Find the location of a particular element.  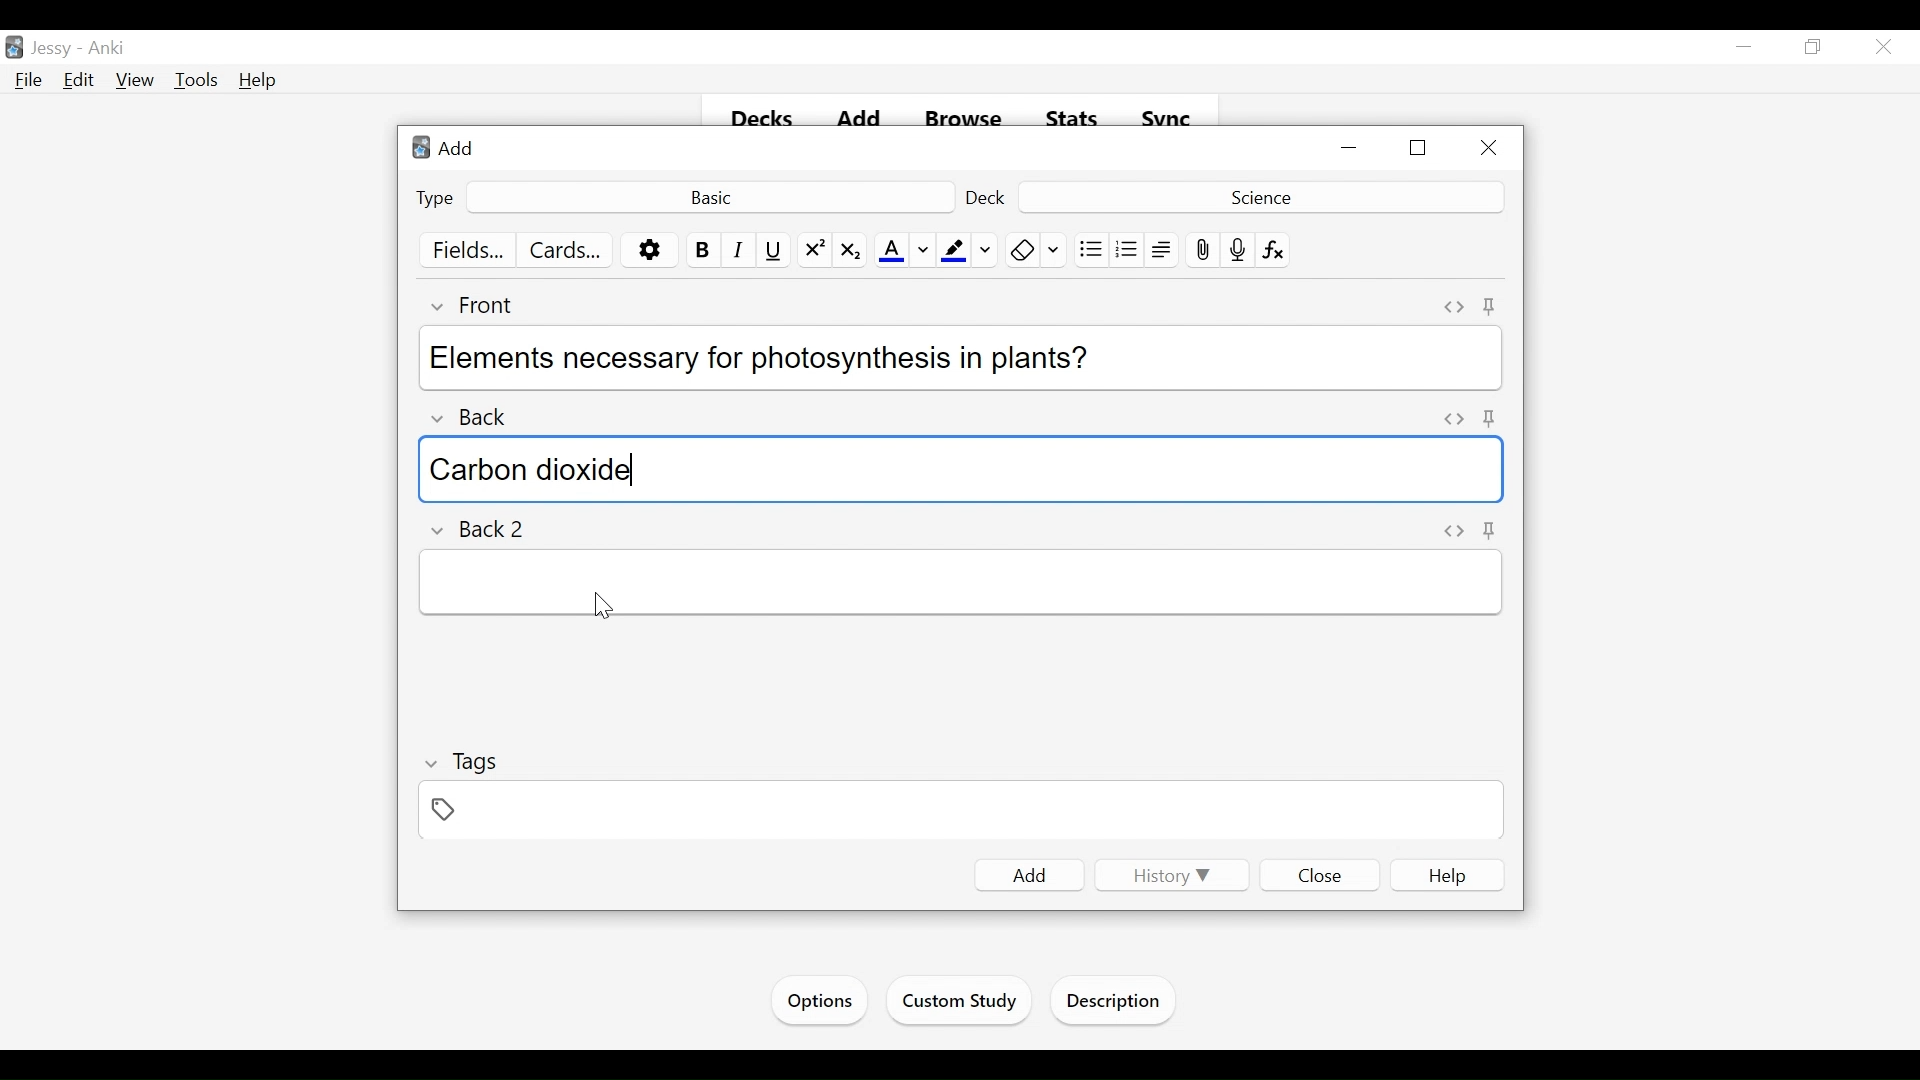

Type is located at coordinates (436, 197).